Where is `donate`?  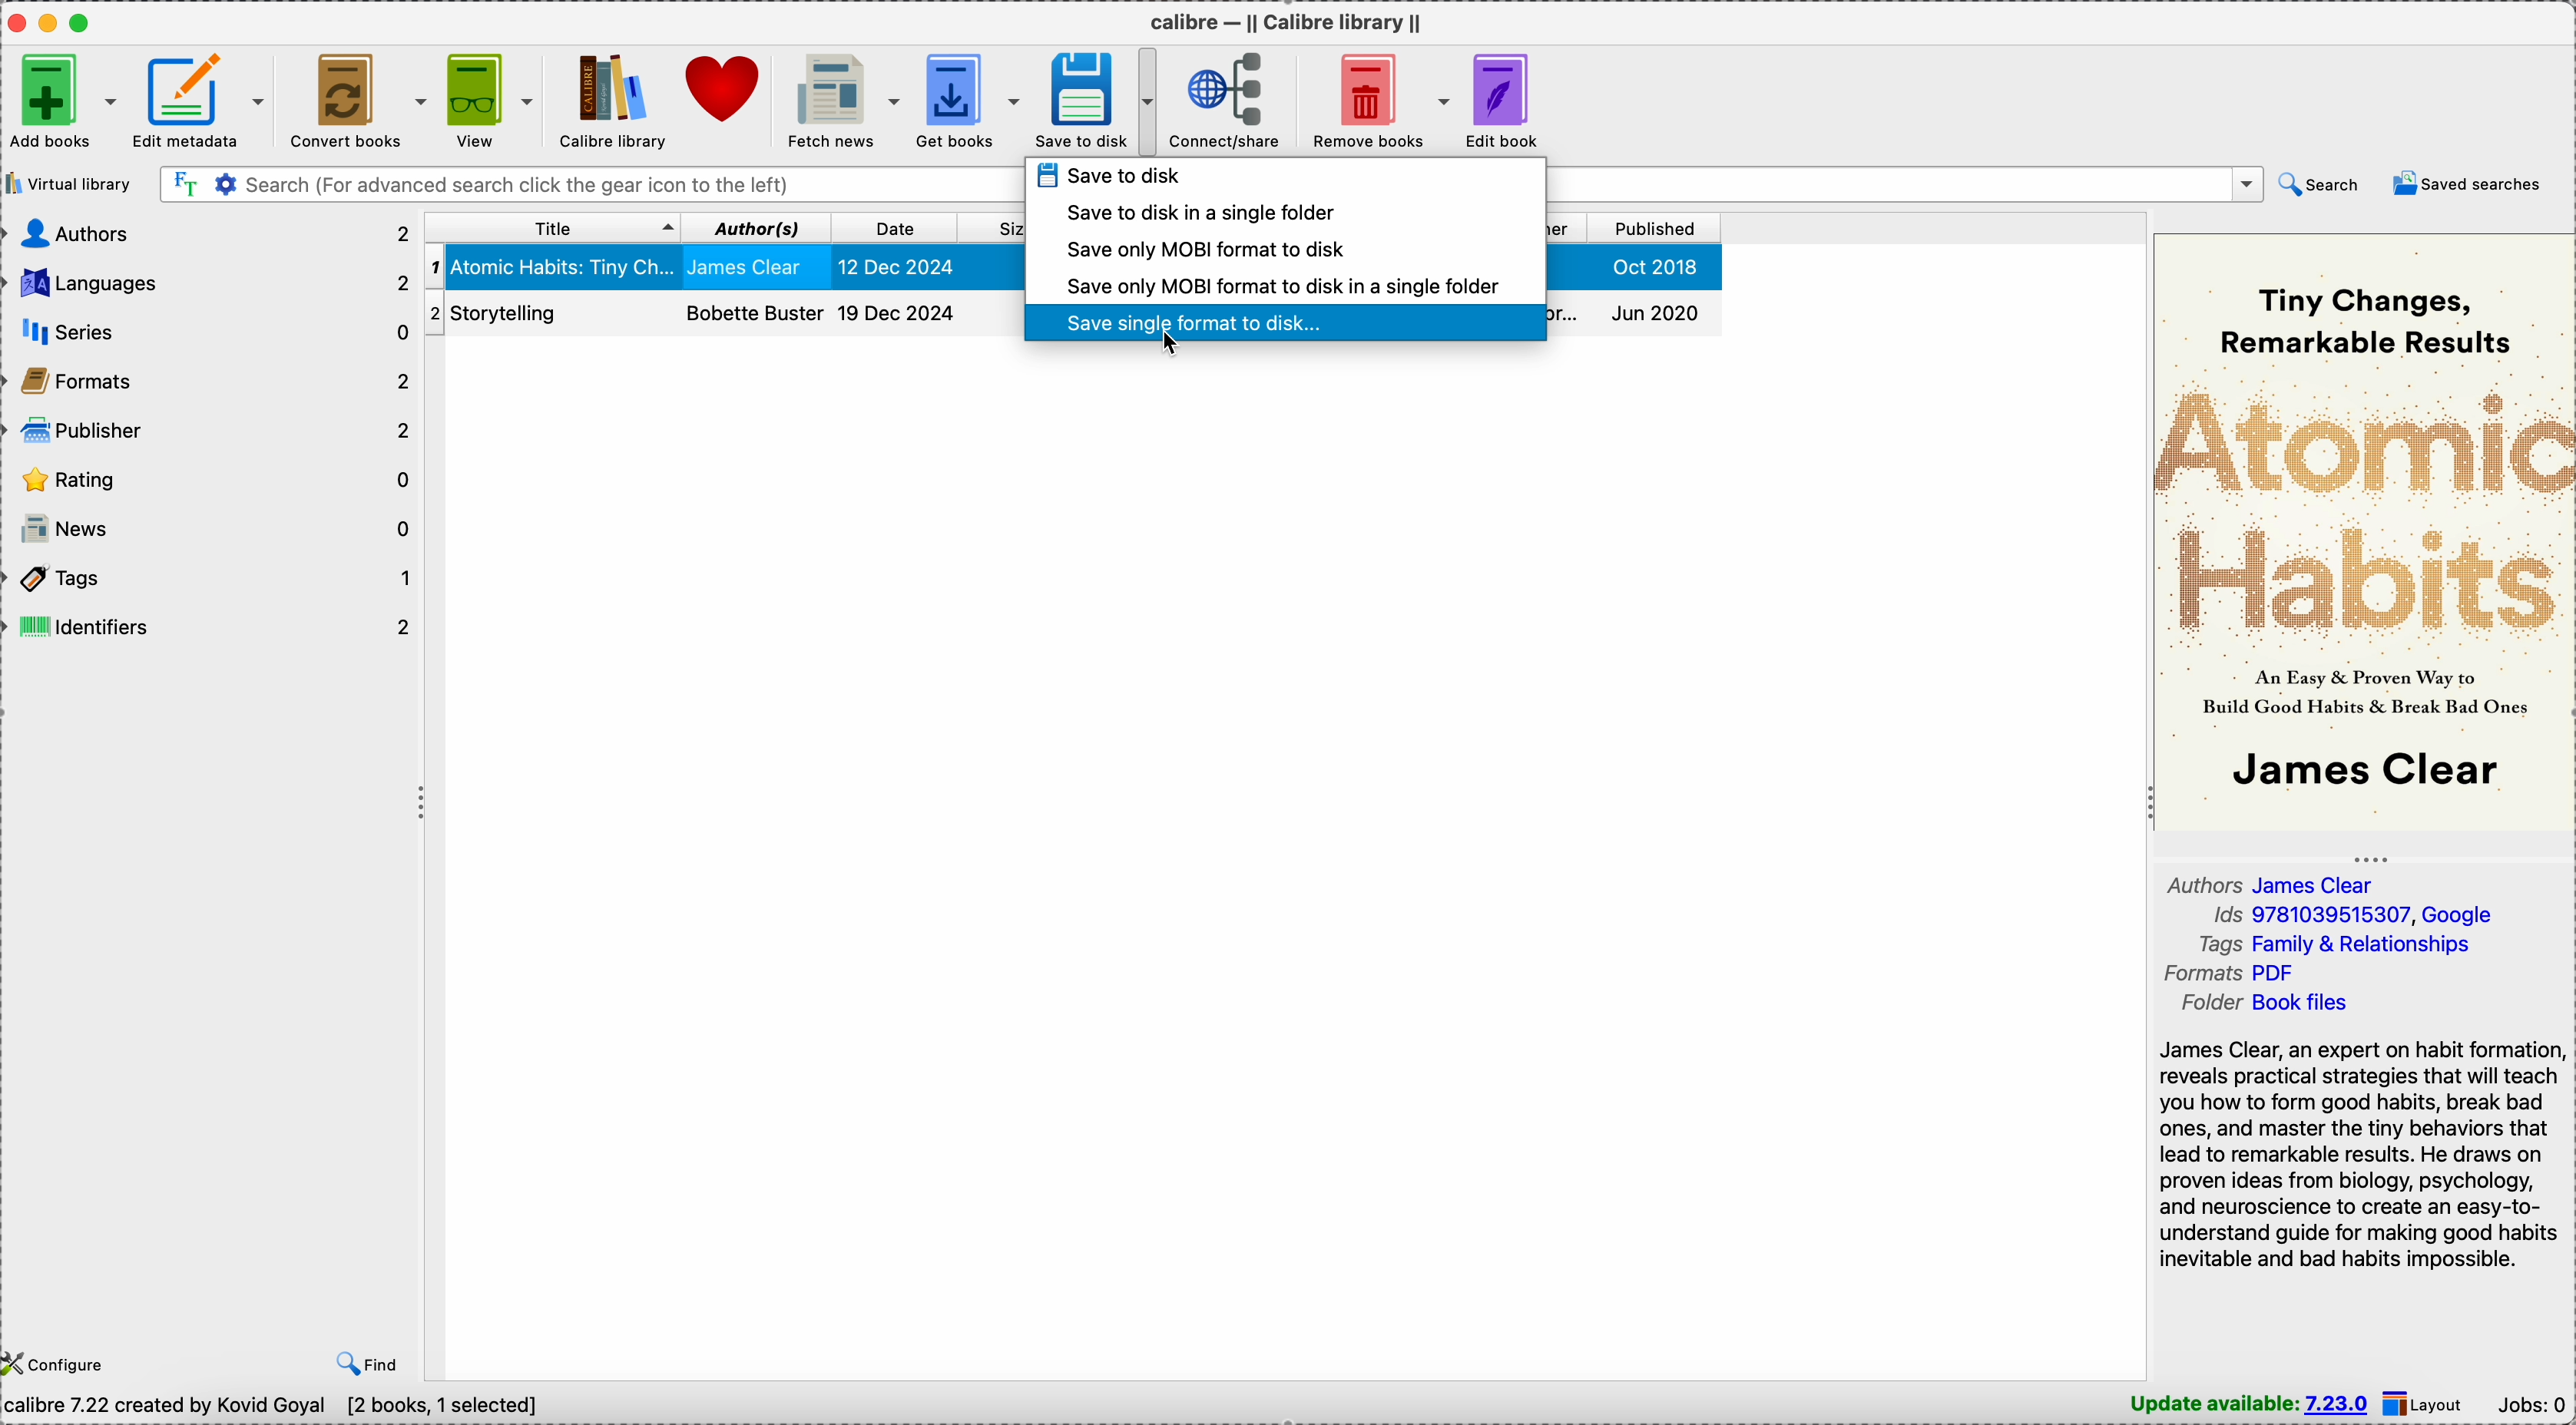 donate is located at coordinates (724, 89).